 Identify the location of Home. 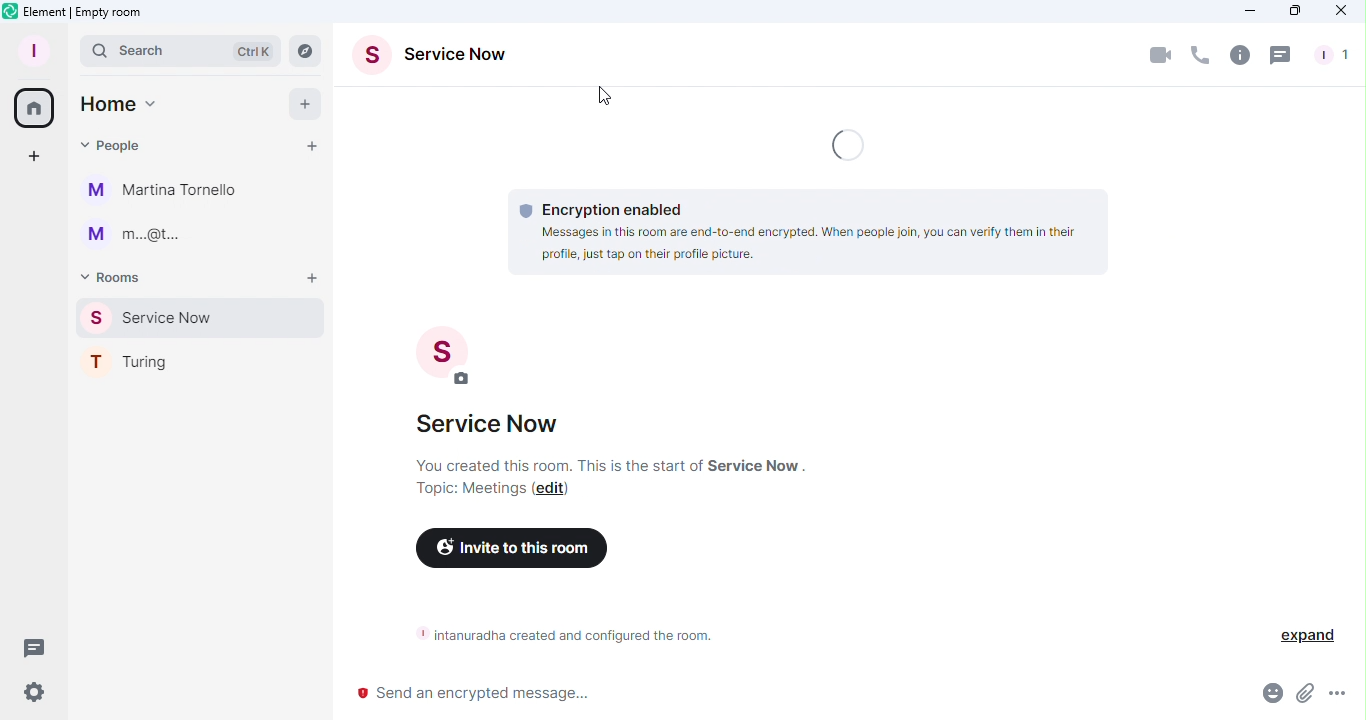
(118, 104).